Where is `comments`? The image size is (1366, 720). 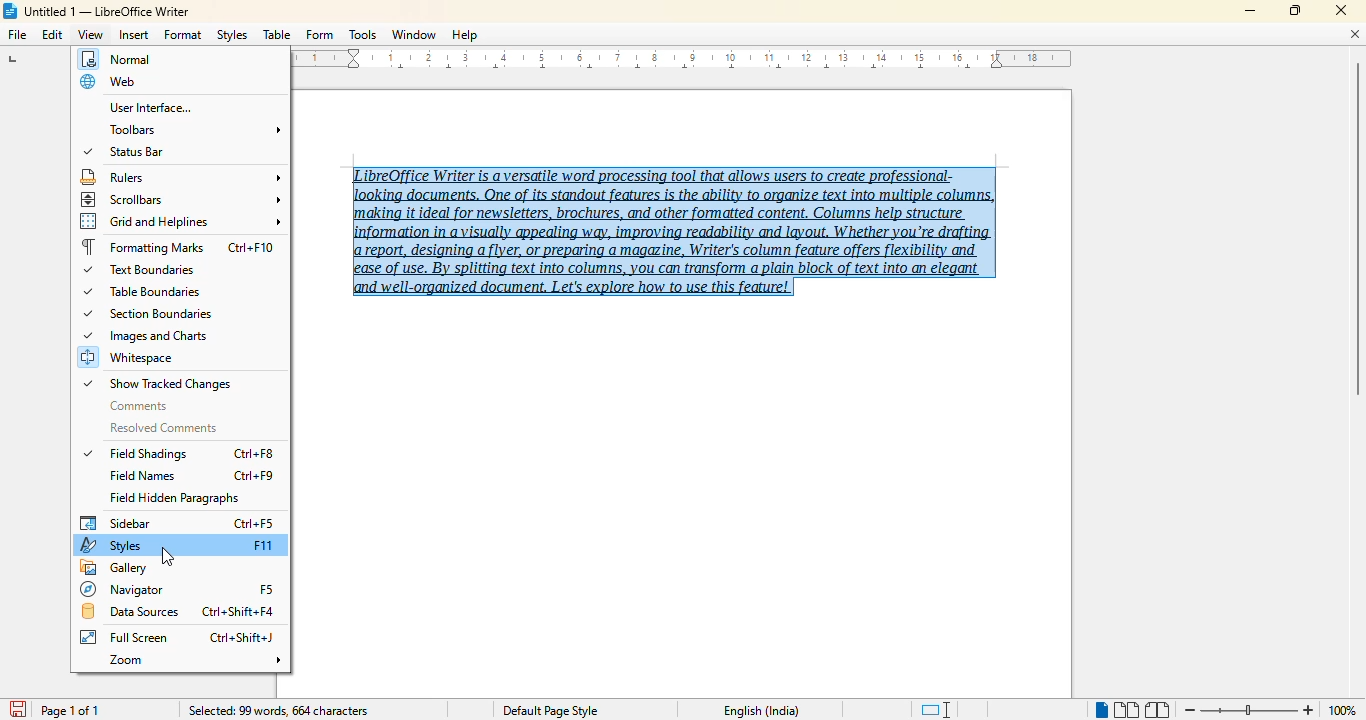 comments is located at coordinates (141, 406).